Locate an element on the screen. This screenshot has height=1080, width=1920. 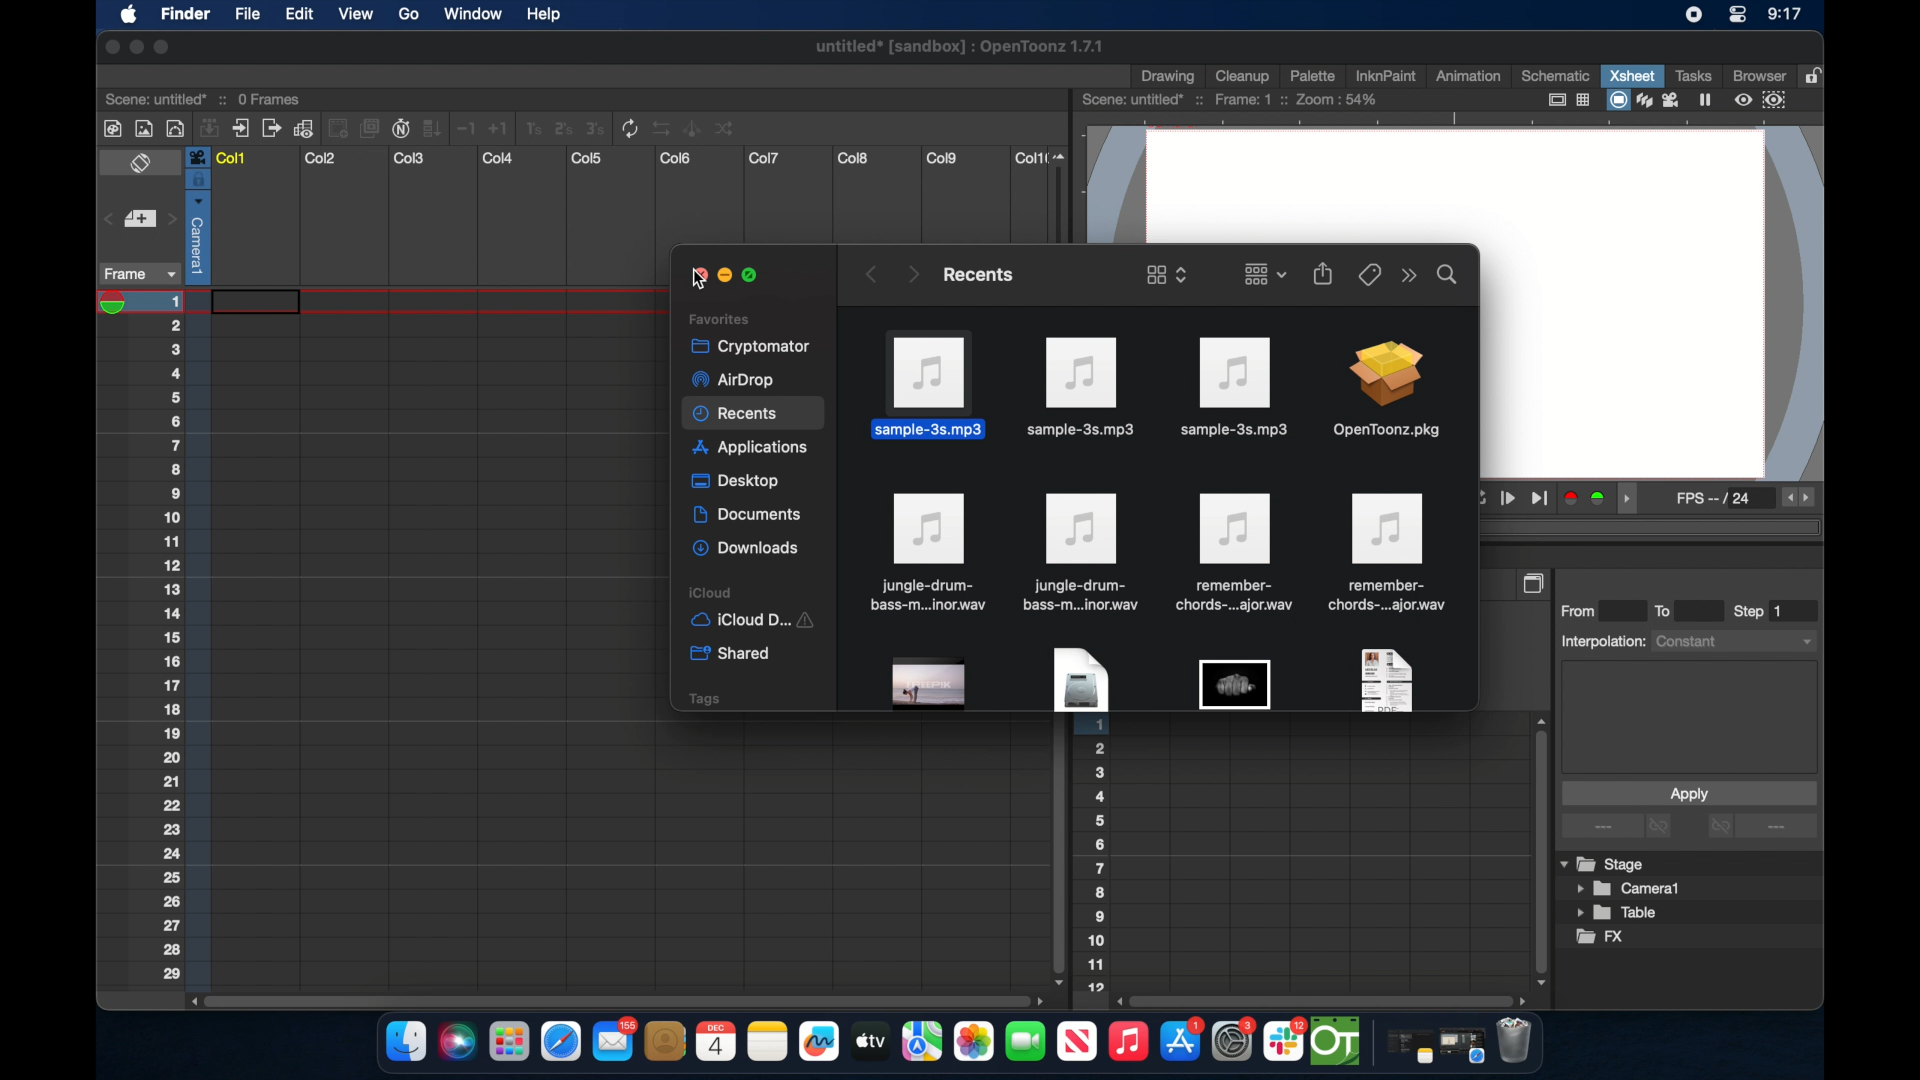
documents is located at coordinates (749, 515).